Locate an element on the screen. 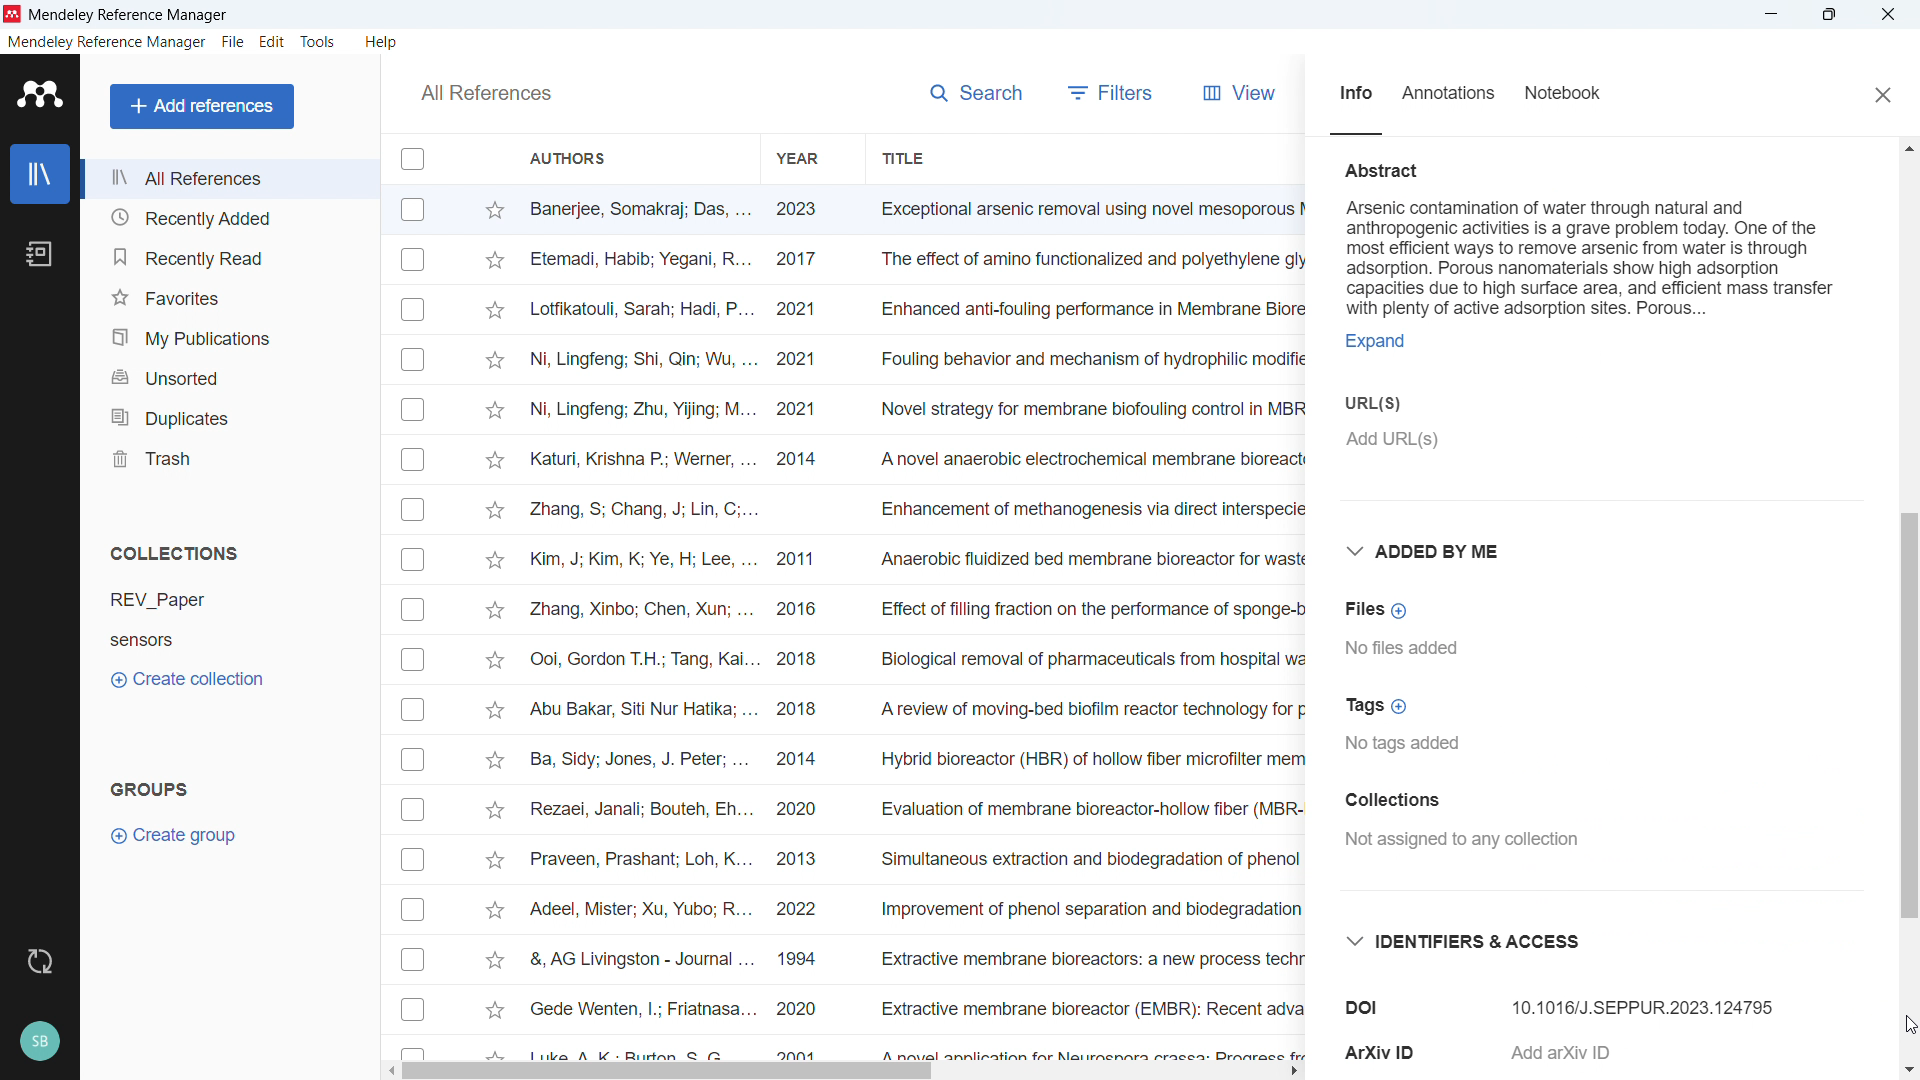  & ag livingston-journal is located at coordinates (633, 958).